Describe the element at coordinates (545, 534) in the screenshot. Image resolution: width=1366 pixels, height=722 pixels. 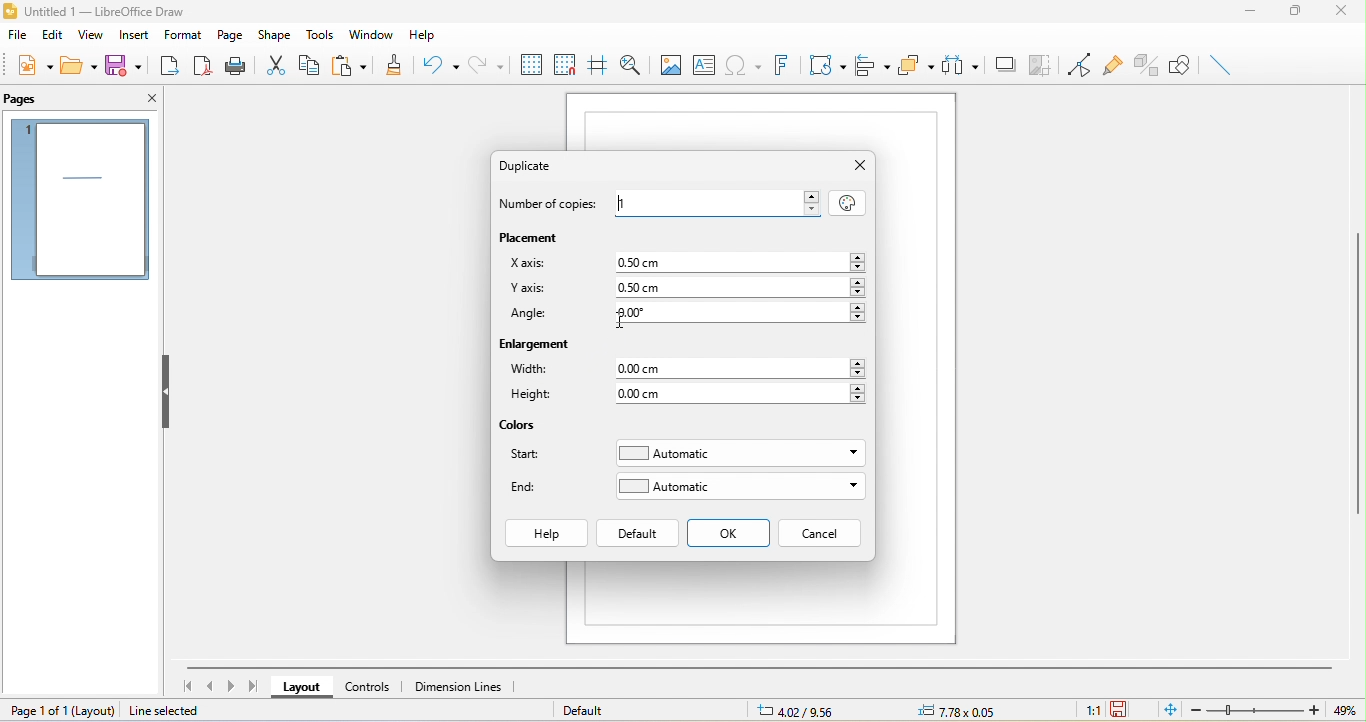
I see `help` at that location.